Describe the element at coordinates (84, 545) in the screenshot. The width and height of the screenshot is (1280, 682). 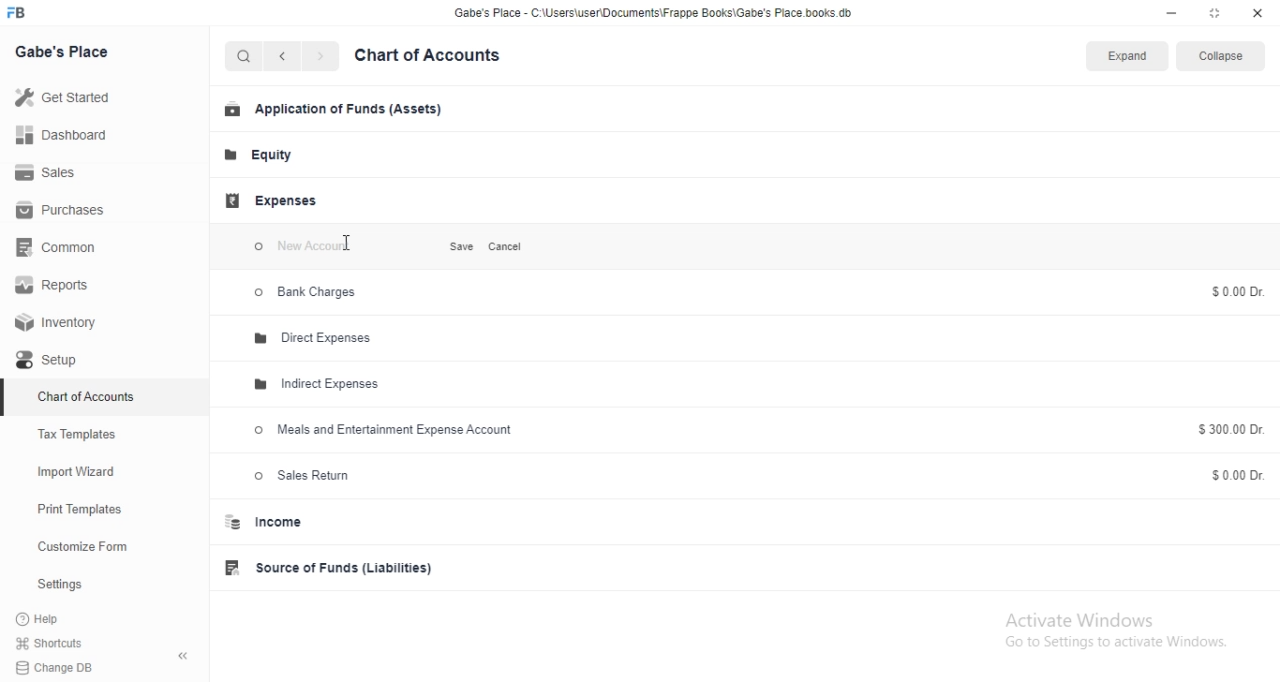
I see `Customize Form` at that location.